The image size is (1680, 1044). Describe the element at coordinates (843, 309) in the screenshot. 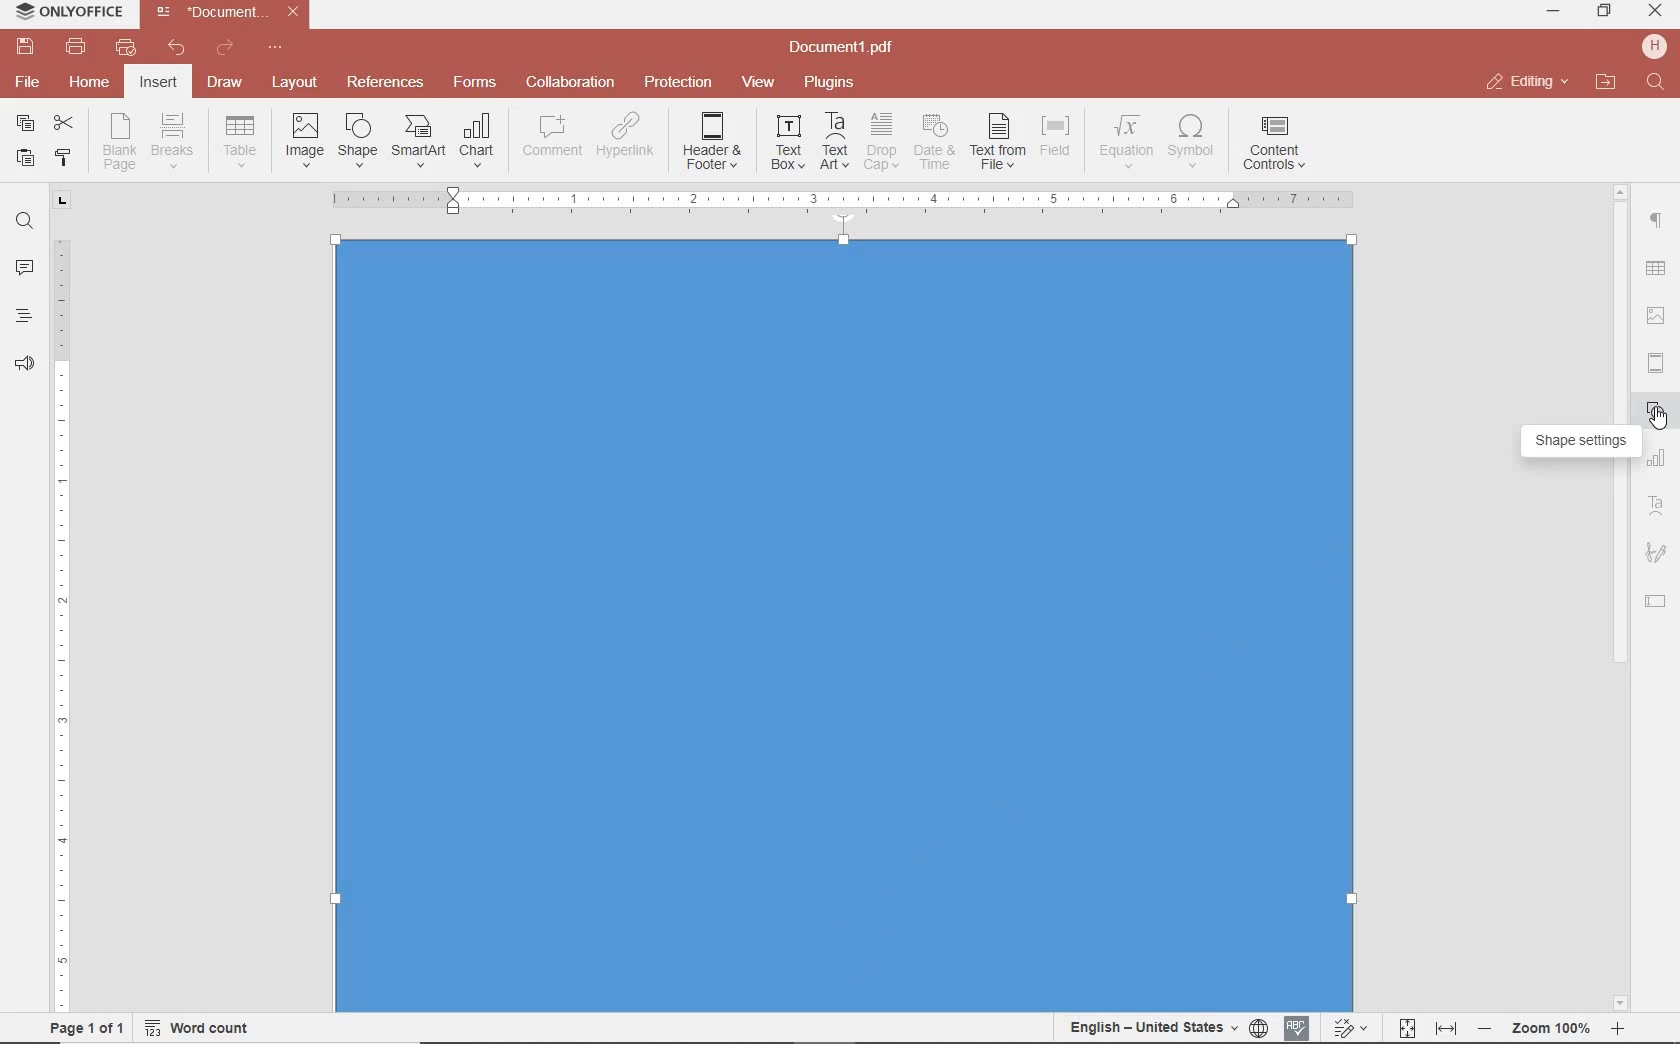

I see `` at that location.